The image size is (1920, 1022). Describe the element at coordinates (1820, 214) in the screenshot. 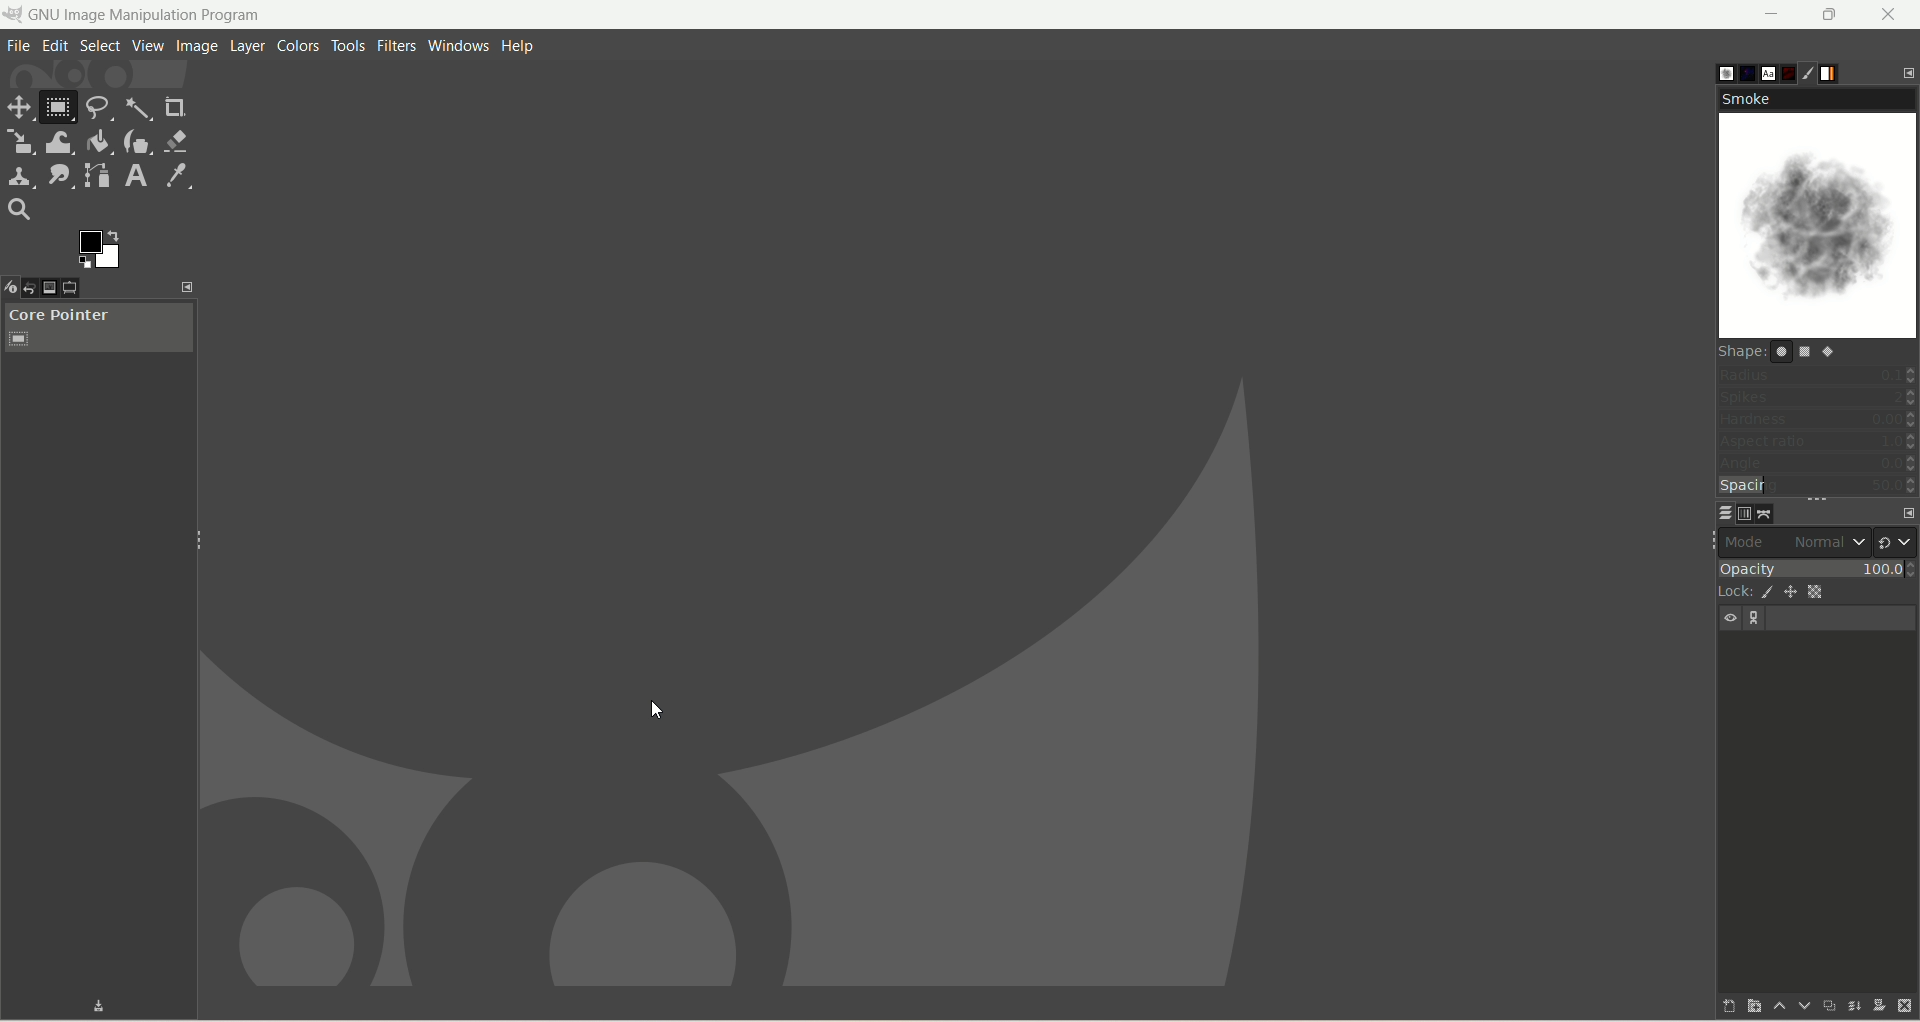

I see `smoke` at that location.